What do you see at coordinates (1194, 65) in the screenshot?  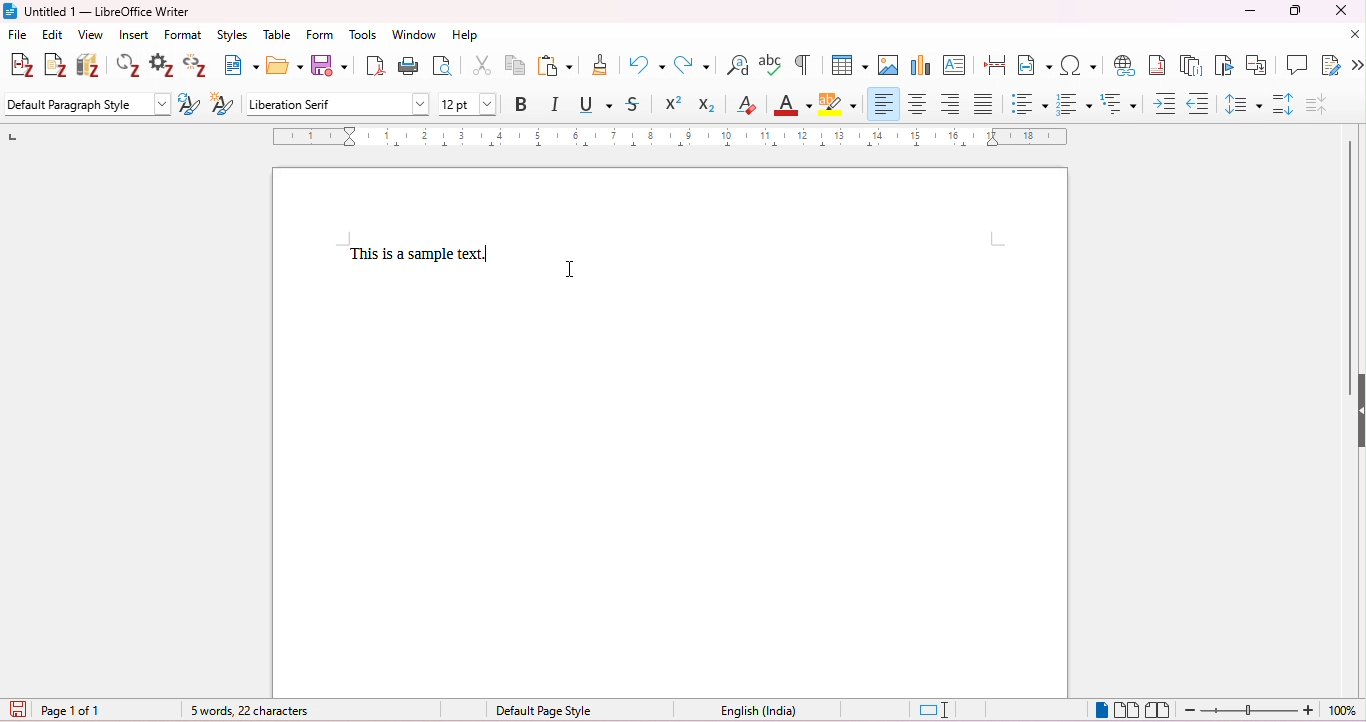 I see `insert end note` at bounding box center [1194, 65].